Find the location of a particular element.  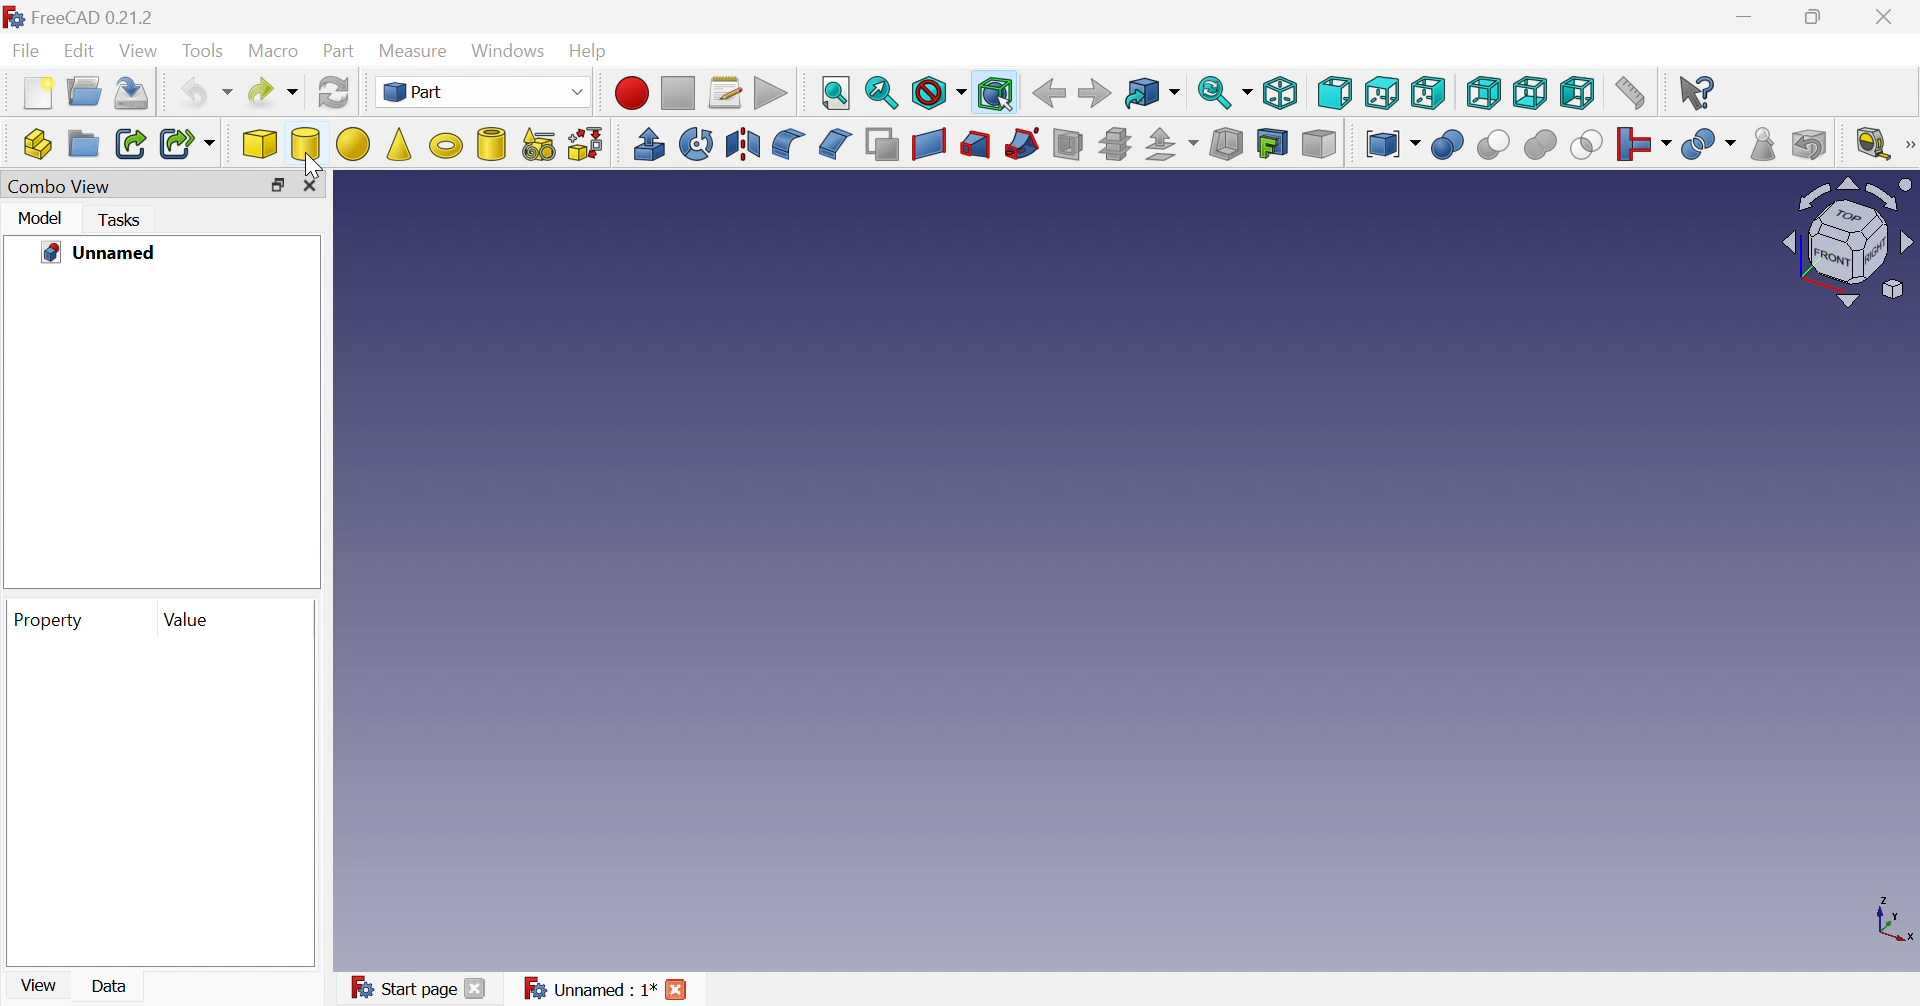

Create projection on surface is located at coordinates (1275, 144).